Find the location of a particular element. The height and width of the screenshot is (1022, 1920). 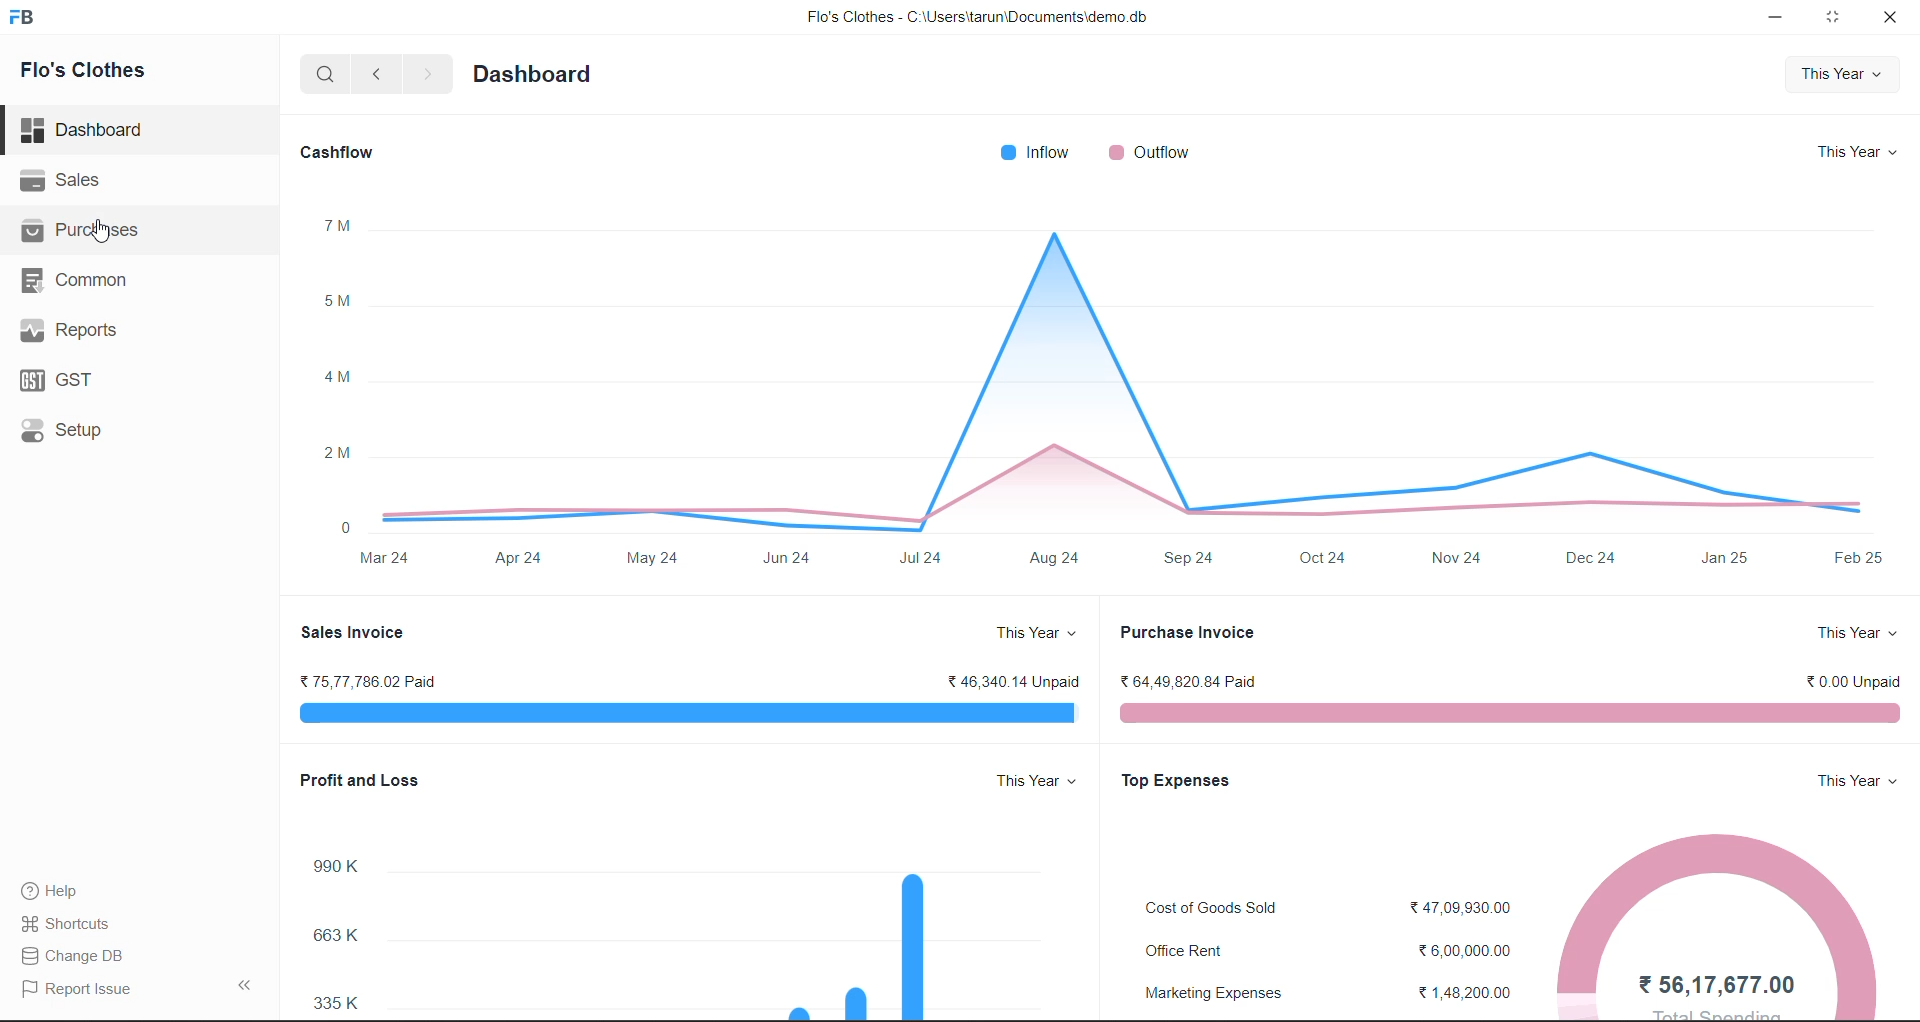

Top Expenses is located at coordinates (1182, 783).